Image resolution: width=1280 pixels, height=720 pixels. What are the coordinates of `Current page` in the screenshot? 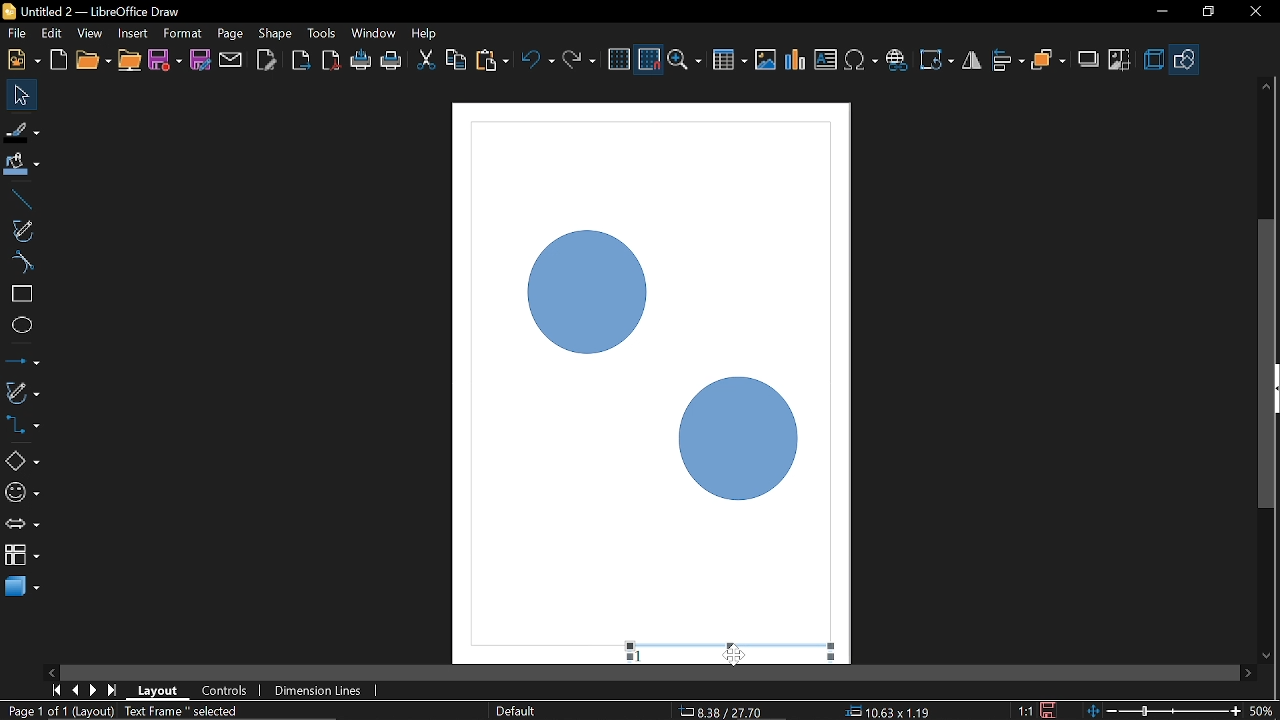 It's located at (127, 712).